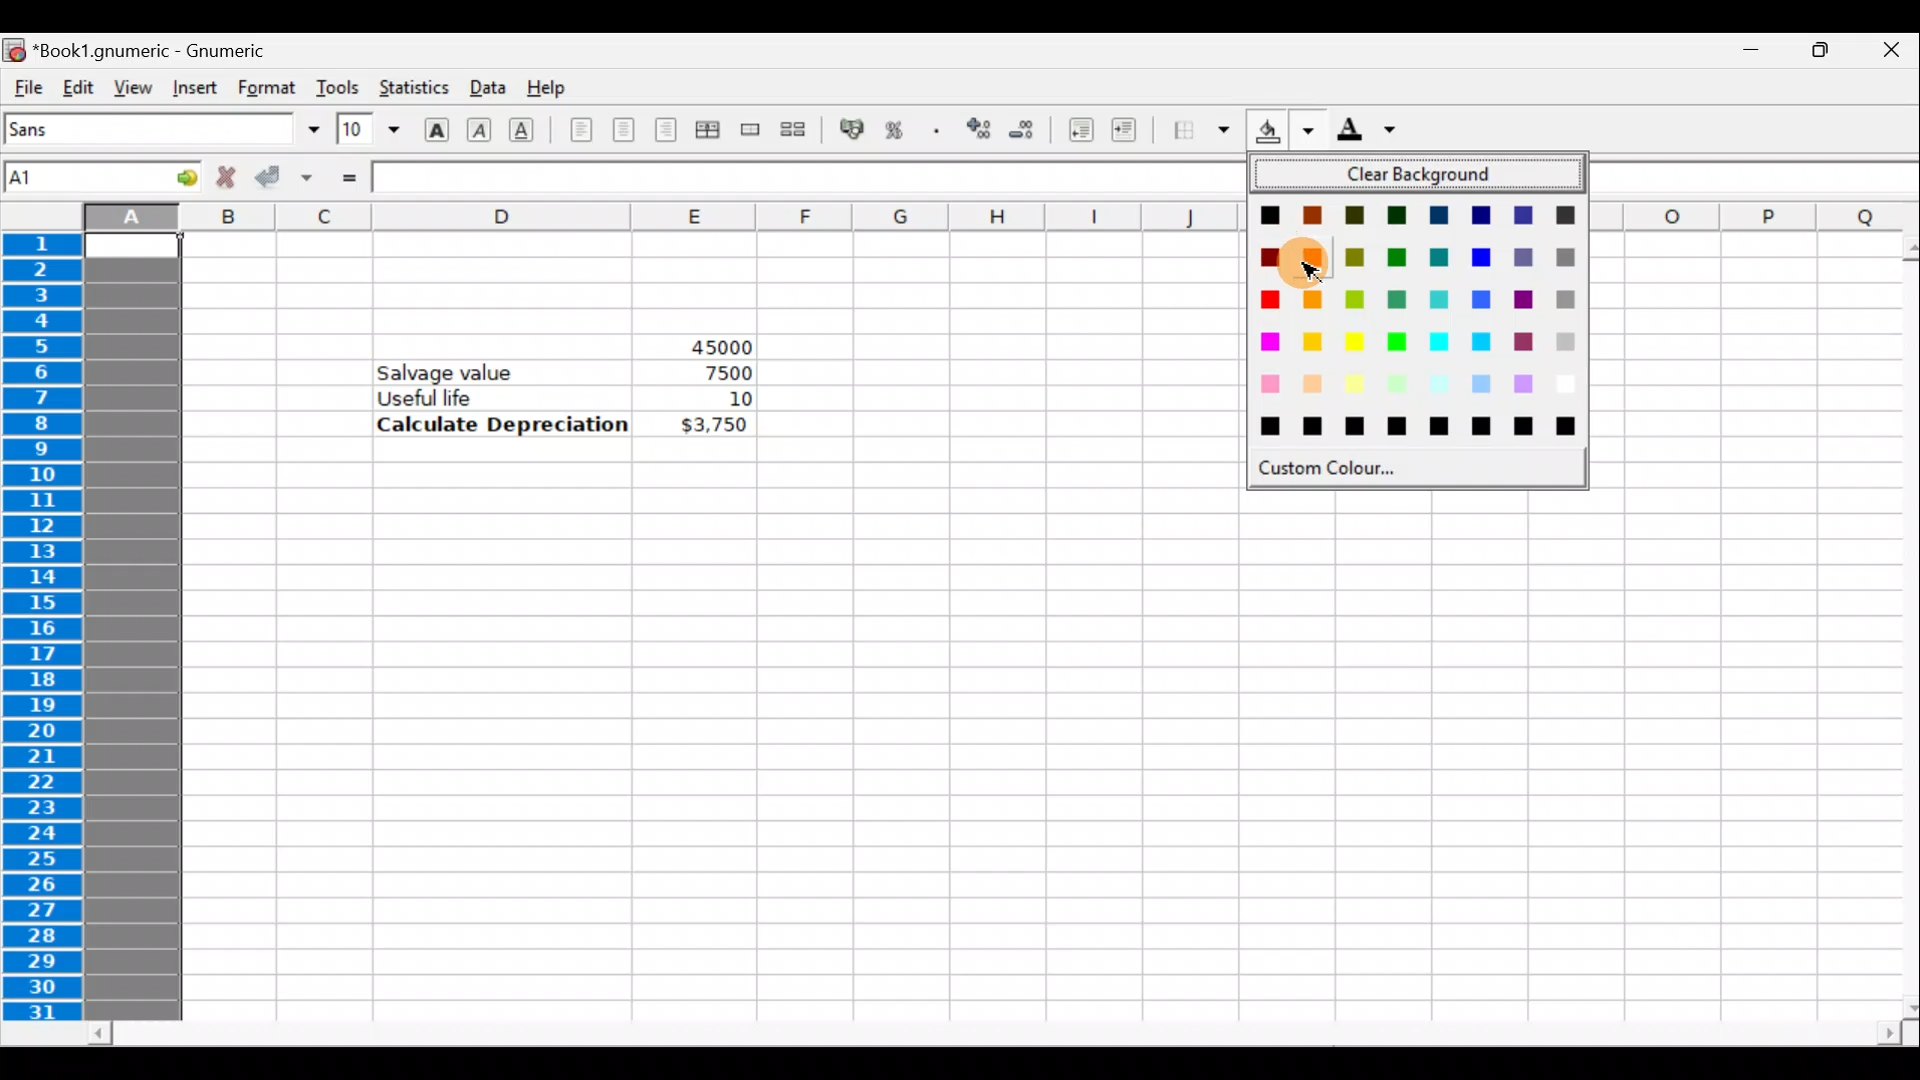 The image size is (1920, 1080). I want to click on Foreground, so click(1373, 131).